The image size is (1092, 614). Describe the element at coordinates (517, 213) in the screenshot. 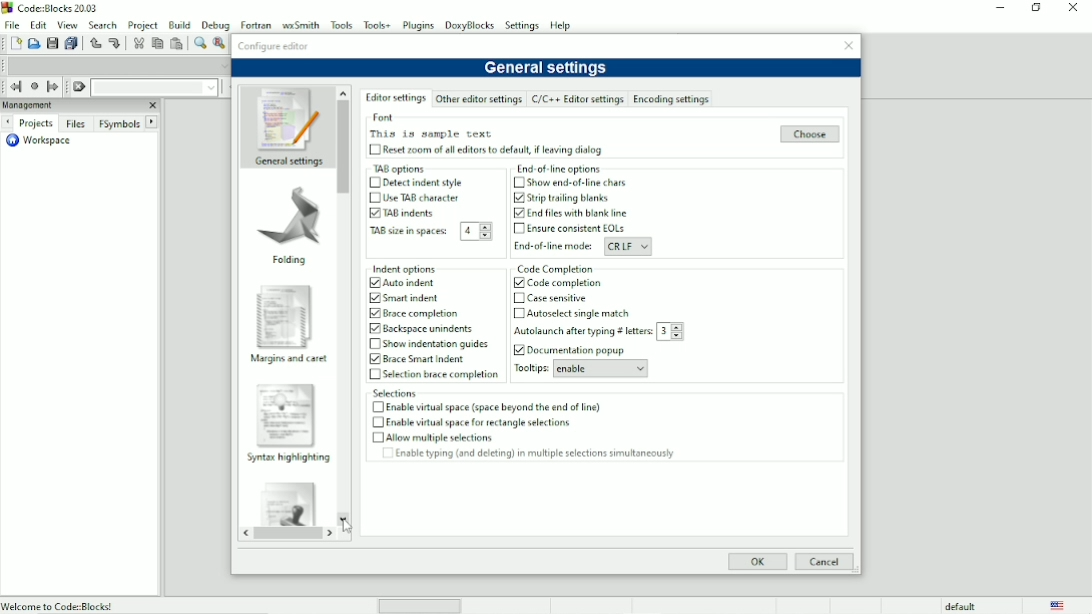

I see `` at that location.